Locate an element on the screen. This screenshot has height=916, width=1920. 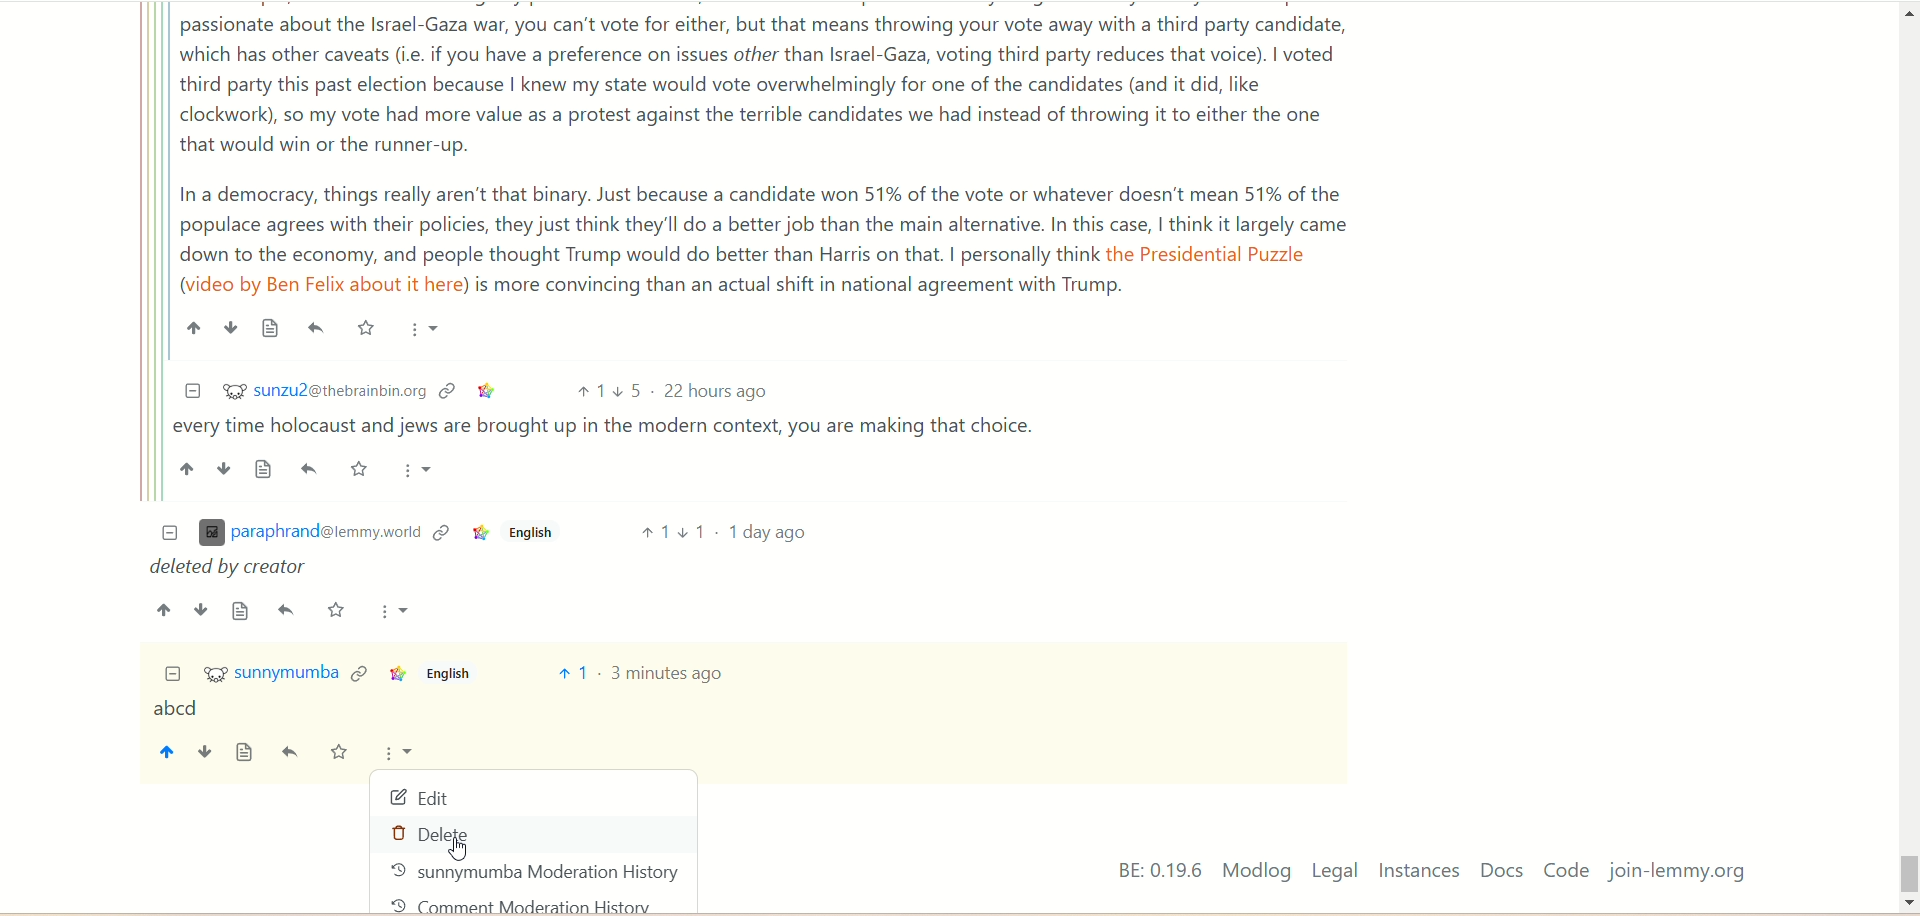
Reply is located at coordinates (317, 328).